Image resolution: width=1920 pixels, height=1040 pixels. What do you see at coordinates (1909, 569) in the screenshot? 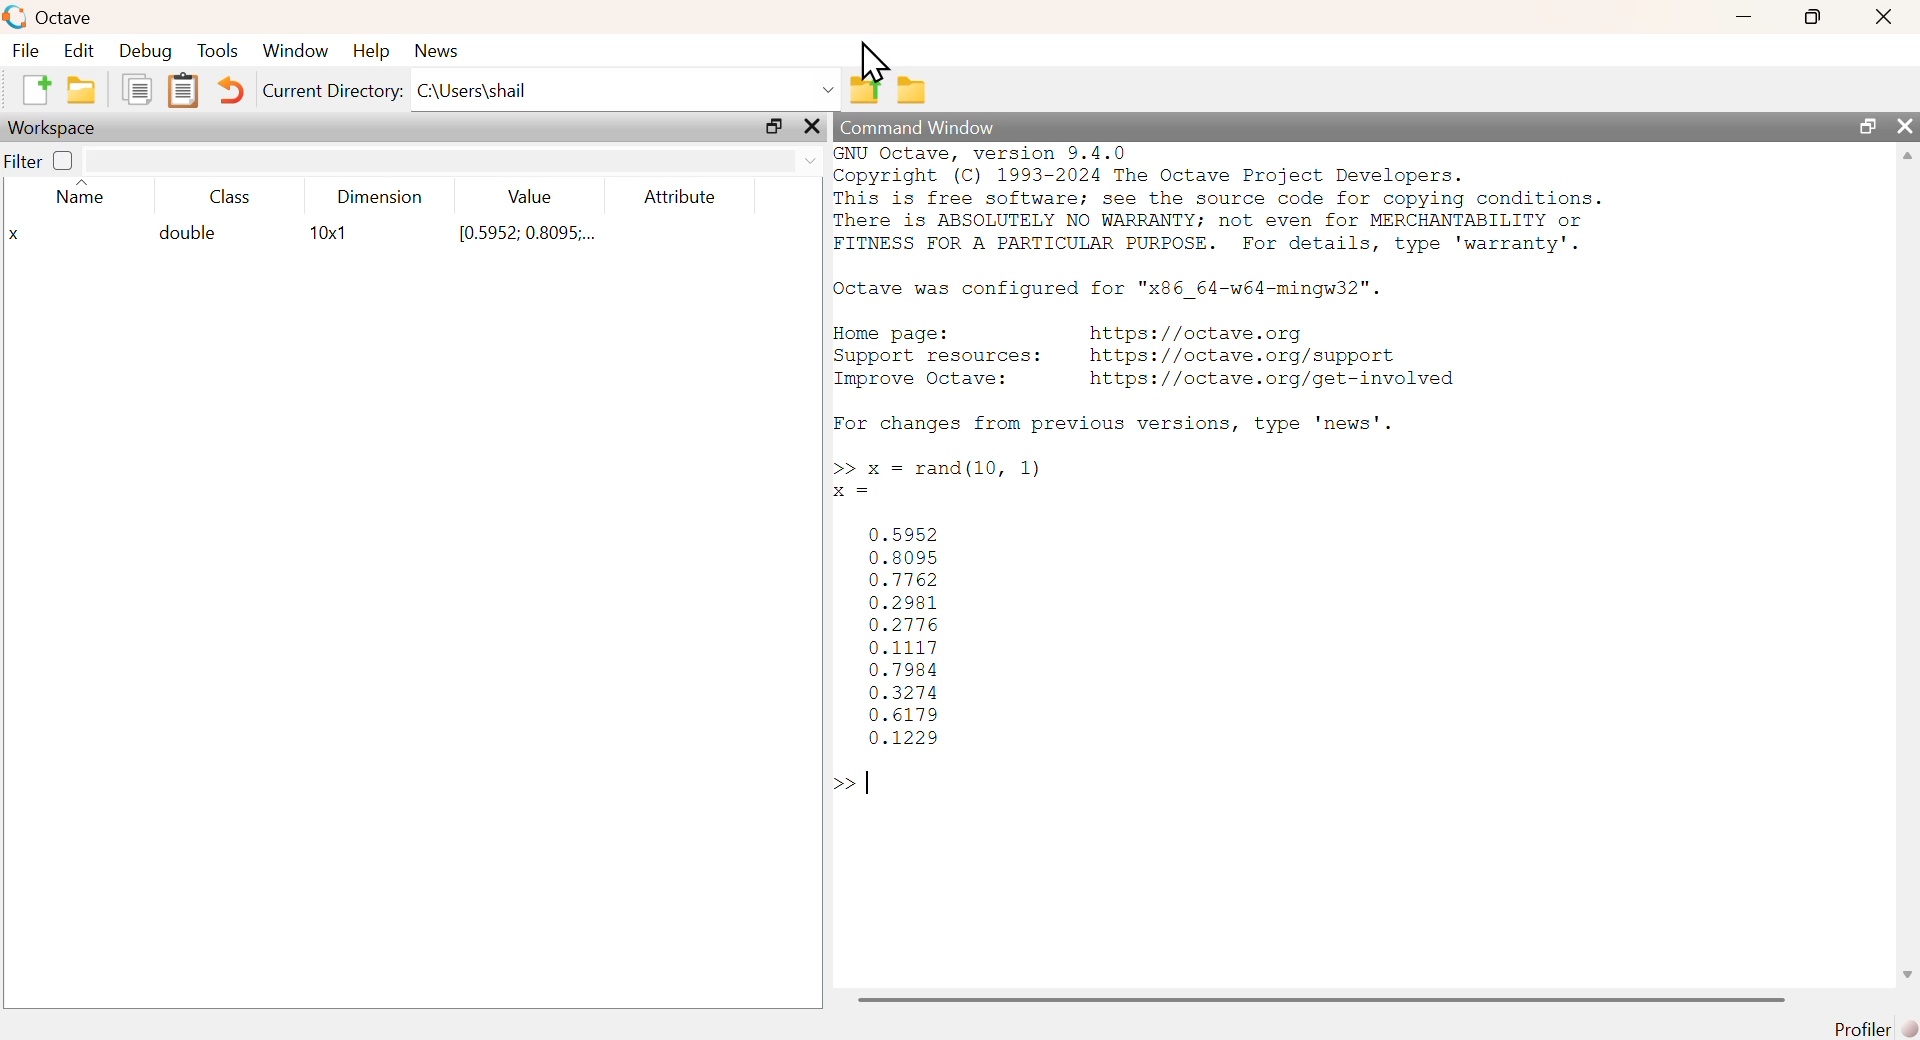
I see `scrollbar` at bounding box center [1909, 569].